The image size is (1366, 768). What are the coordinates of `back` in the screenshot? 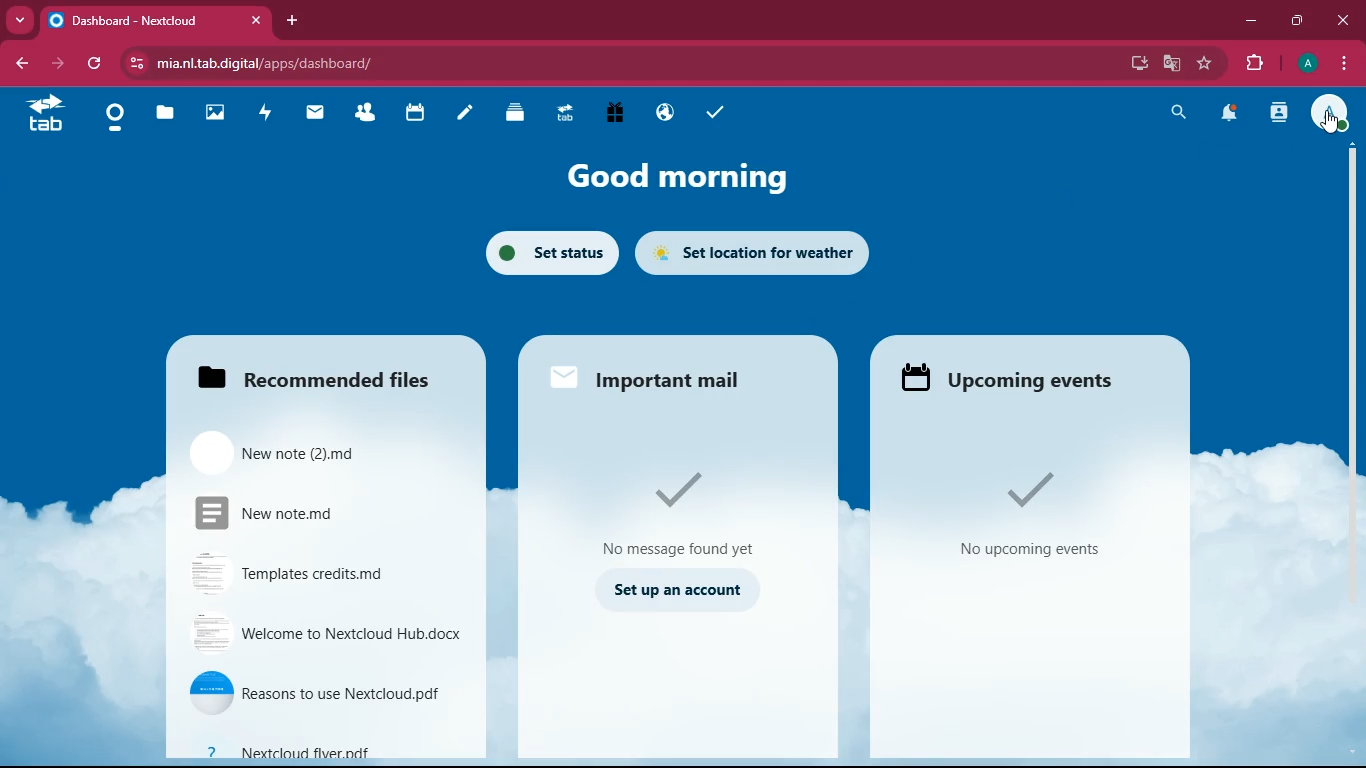 It's located at (16, 63).